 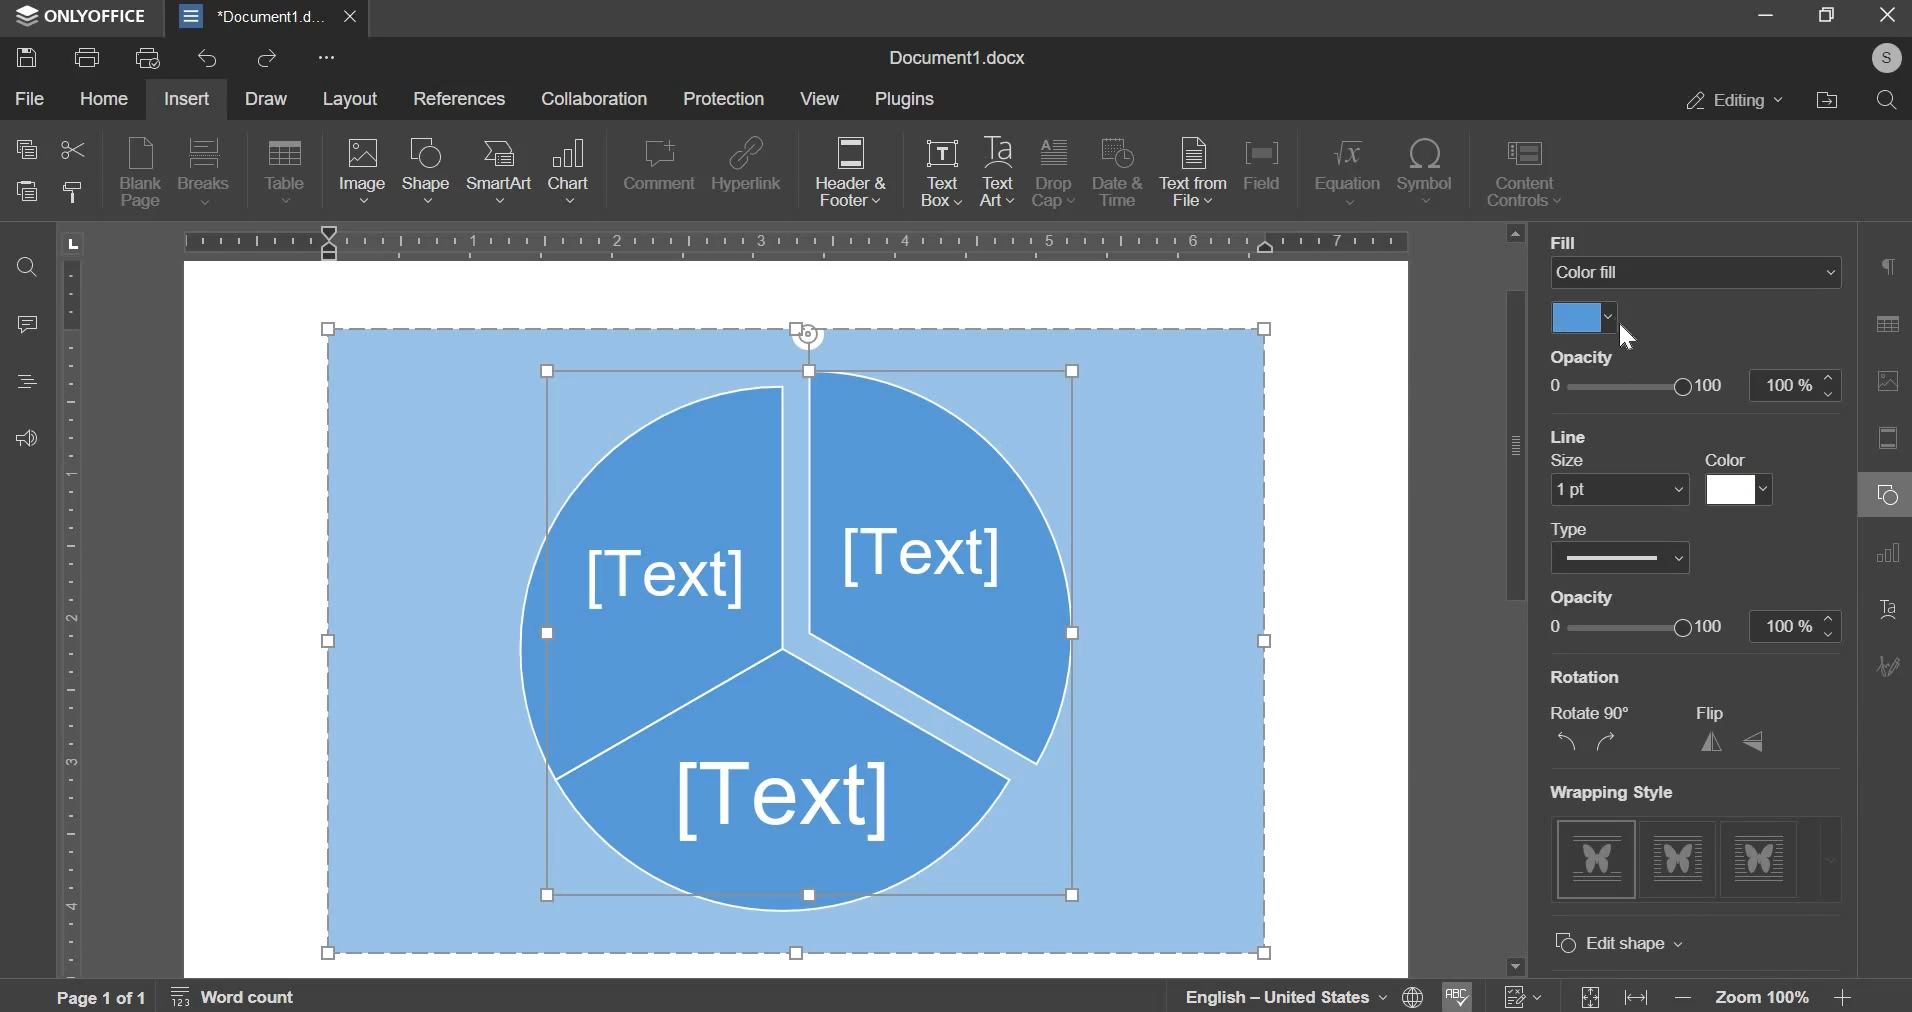 I want to click on , so click(x=1712, y=458).